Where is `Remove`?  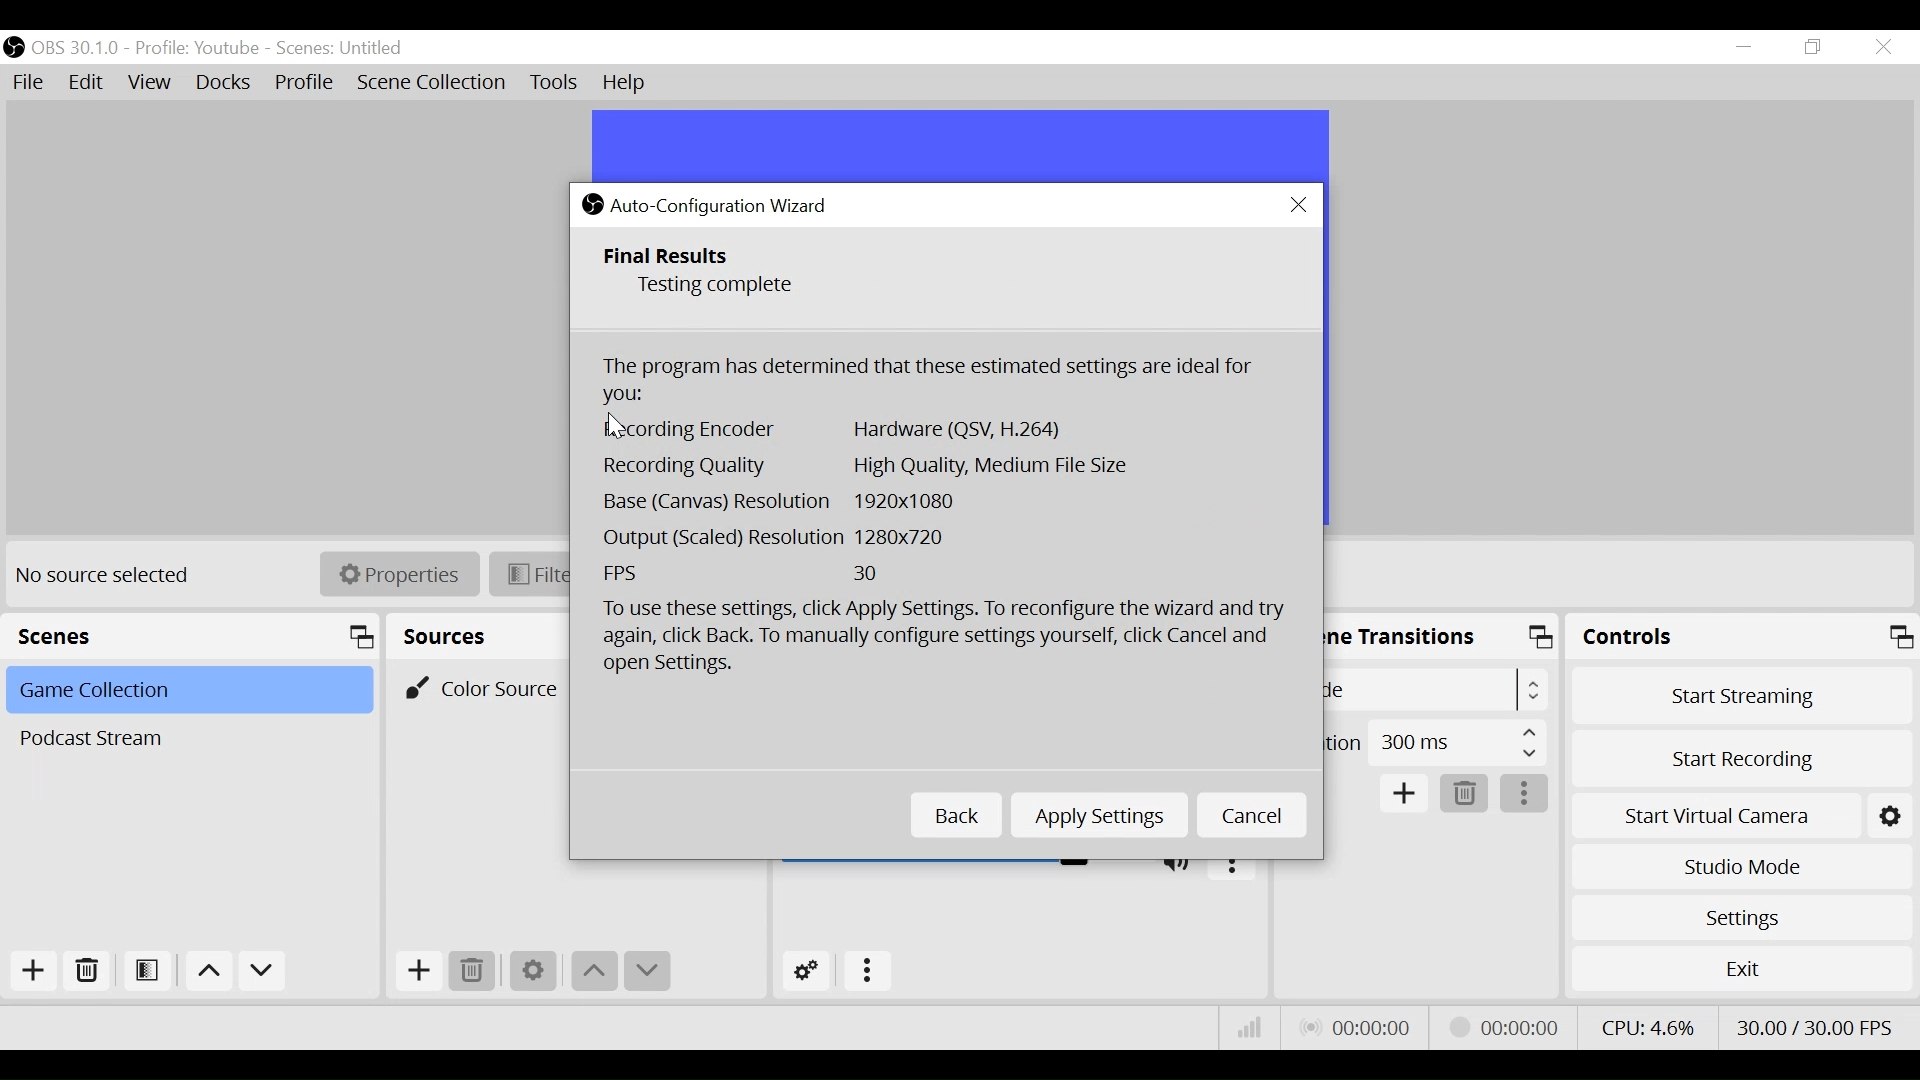 Remove is located at coordinates (475, 972).